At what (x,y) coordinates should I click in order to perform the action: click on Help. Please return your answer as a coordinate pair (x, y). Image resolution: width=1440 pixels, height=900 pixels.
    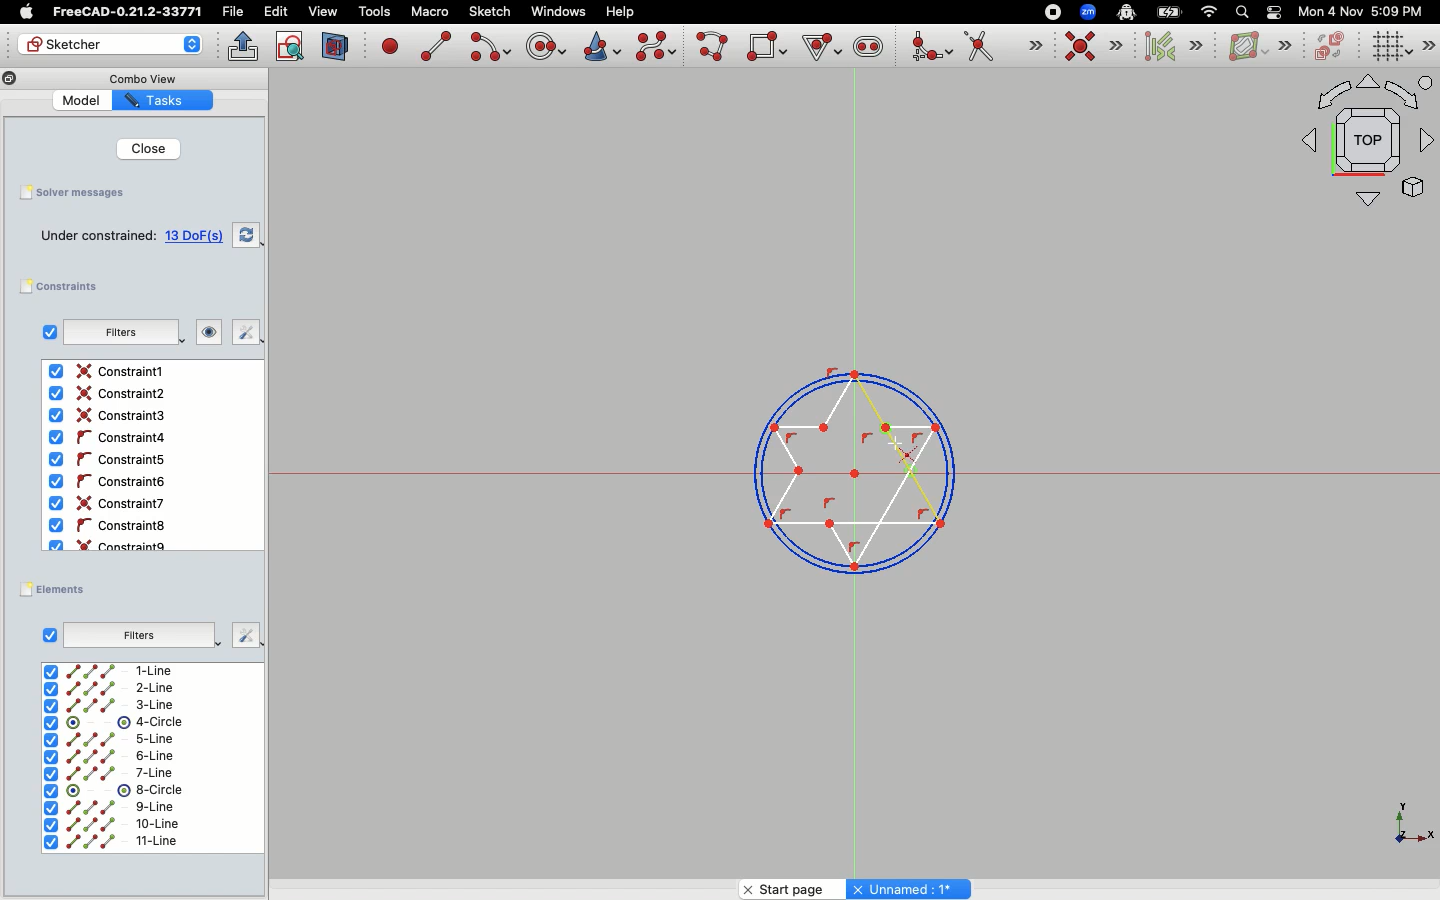
    Looking at the image, I should click on (621, 10).